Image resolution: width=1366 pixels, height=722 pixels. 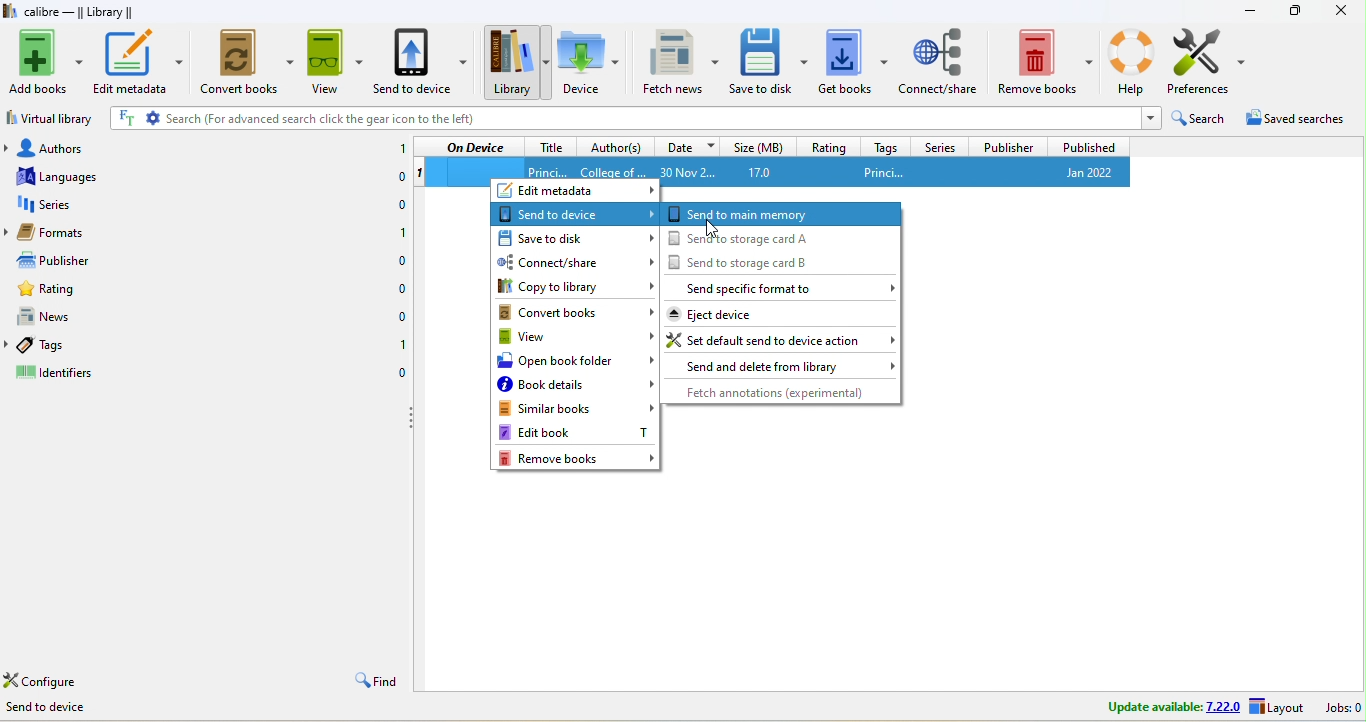 I want to click on add books, so click(x=46, y=62).